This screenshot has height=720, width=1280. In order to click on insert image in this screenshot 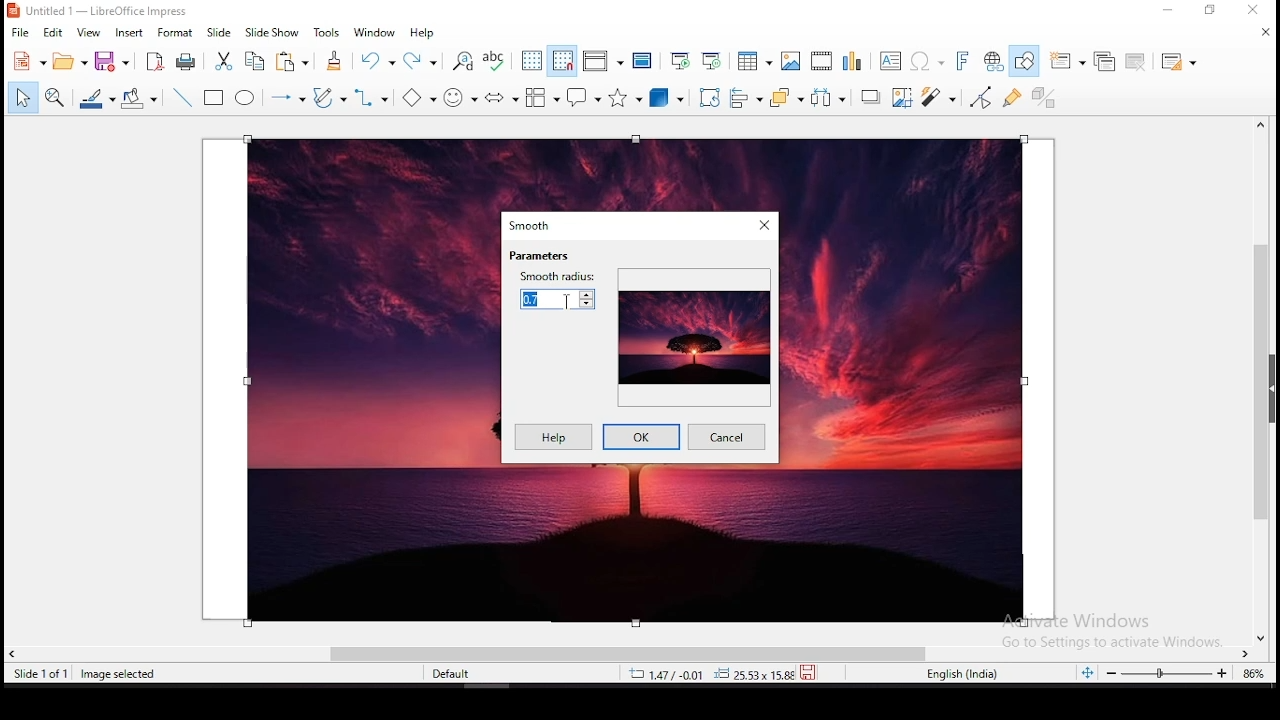, I will do `click(792, 62)`.